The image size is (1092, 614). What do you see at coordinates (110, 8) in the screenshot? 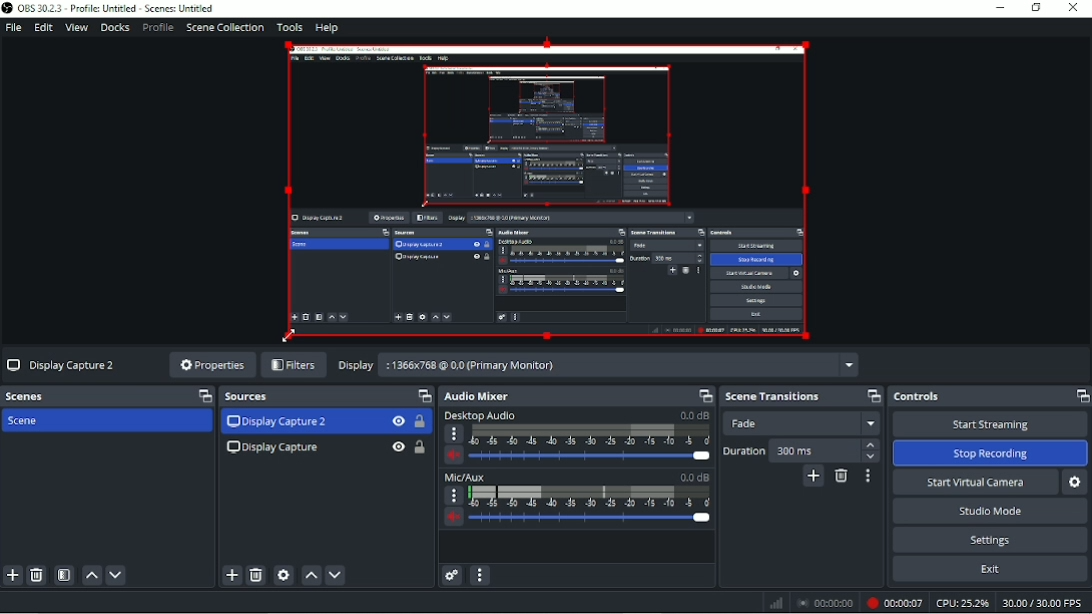
I see `OBS 20.2.3 - Profile: Untitled - Scenes: Untitled` at bounding box center [110, 8].